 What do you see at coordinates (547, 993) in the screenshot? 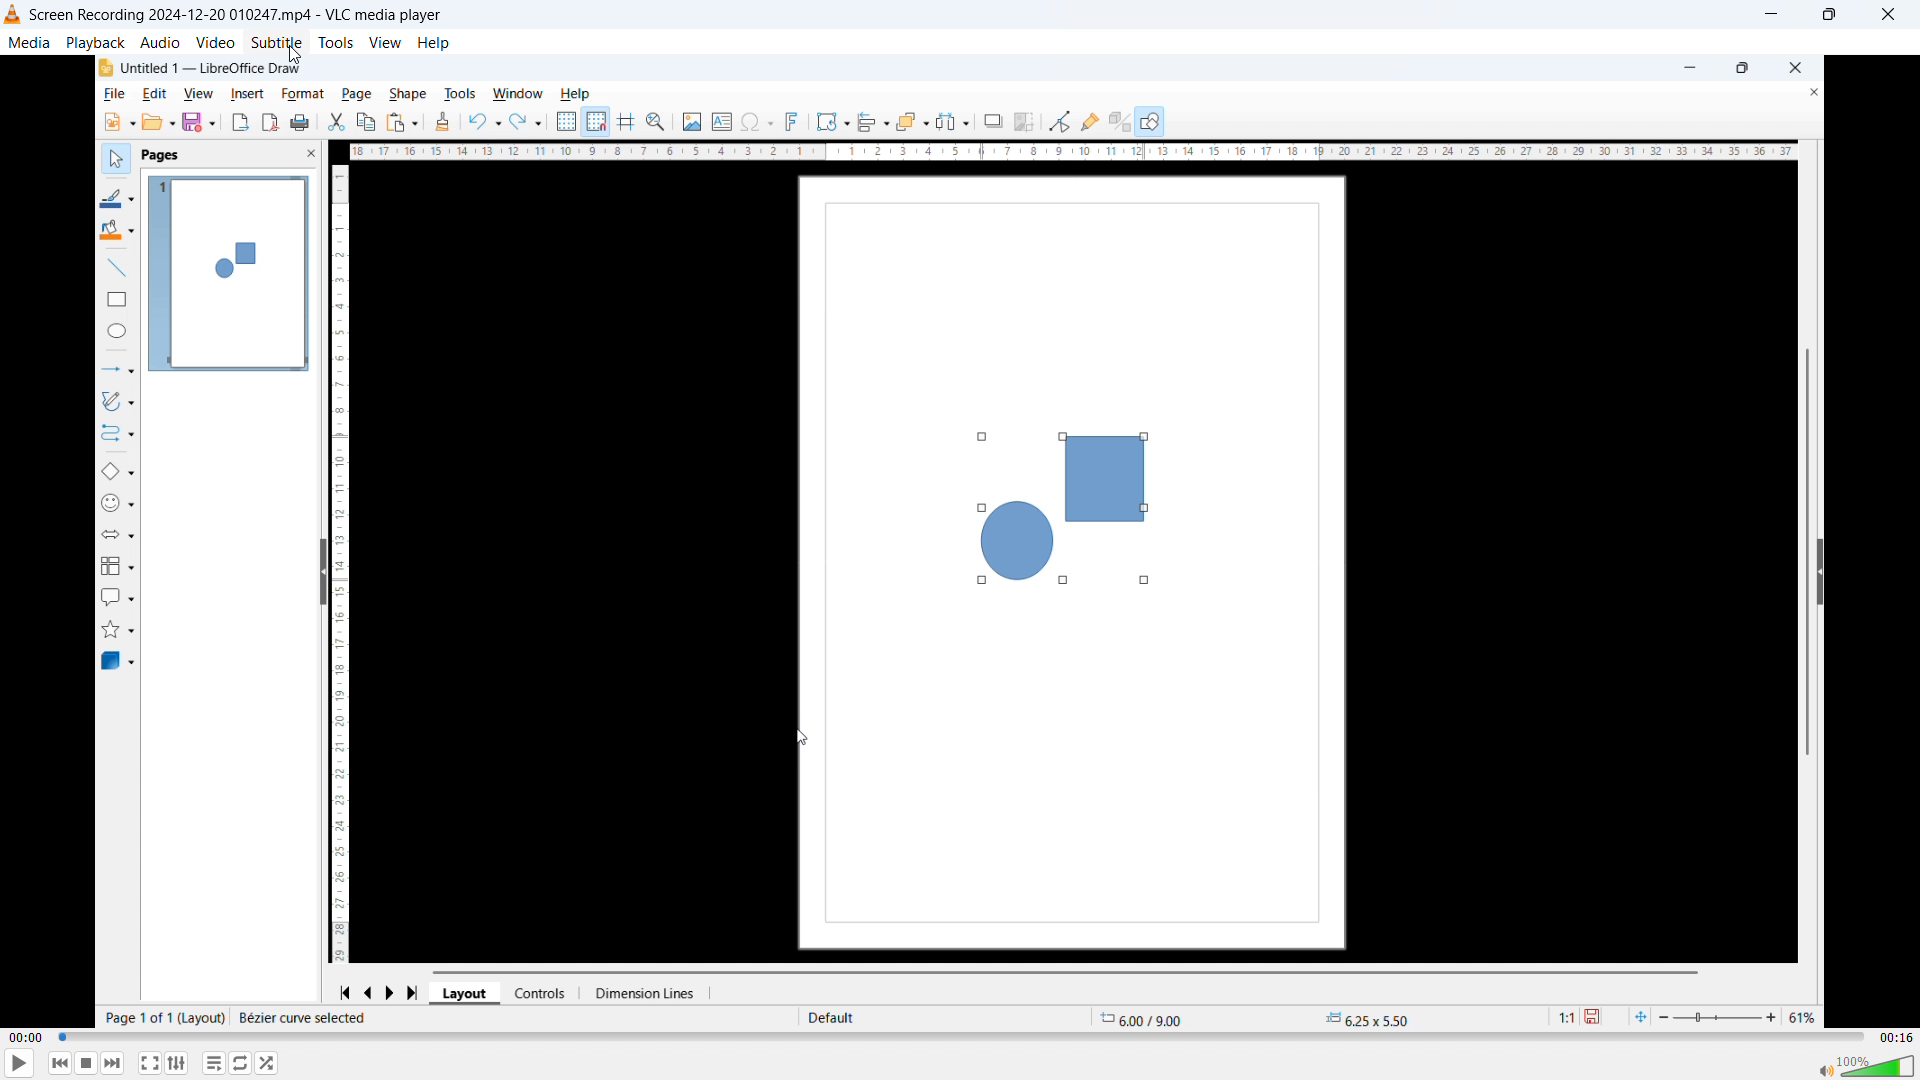
I see `Controls ` at bounding box center [547, 993].